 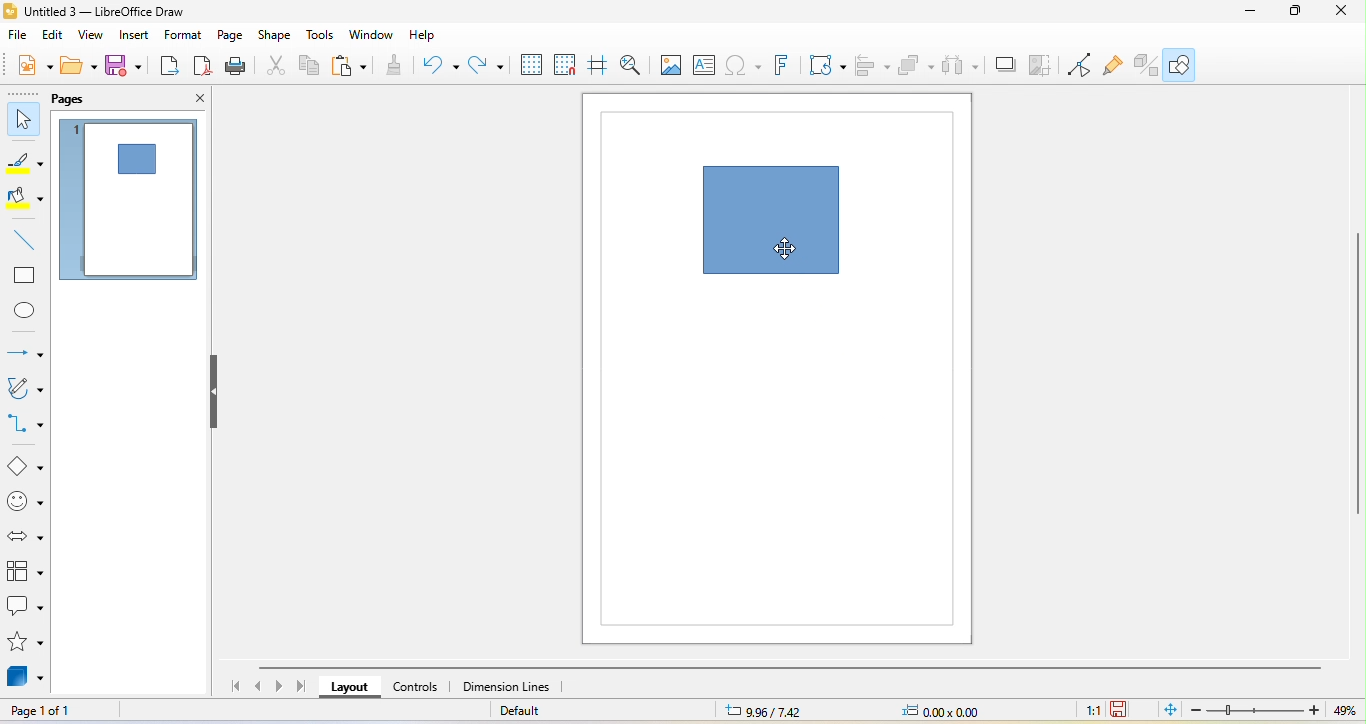 What do you see at coordinates (785, 66) in the screenshot?
I see `fontwork text` at bounding box center [785, 66].